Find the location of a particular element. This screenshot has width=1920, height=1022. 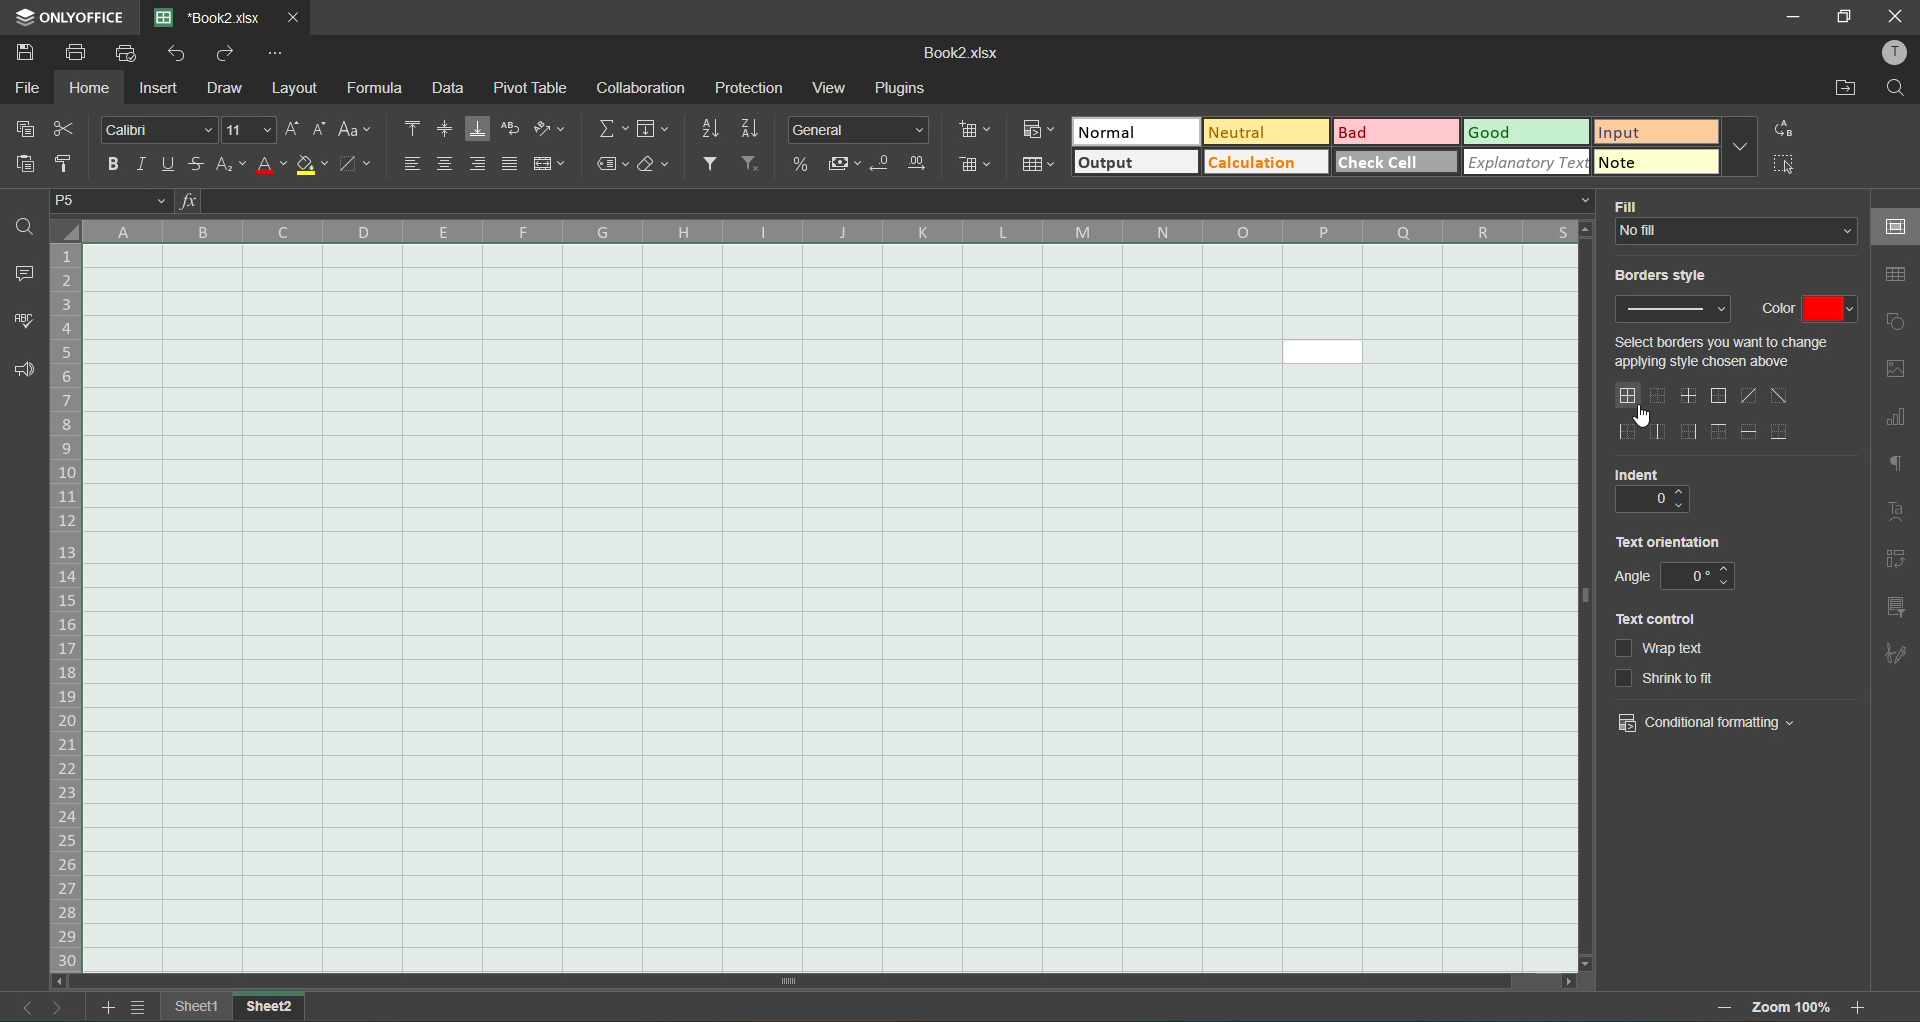

outer  top line only is located at coordinates (1720, 433).